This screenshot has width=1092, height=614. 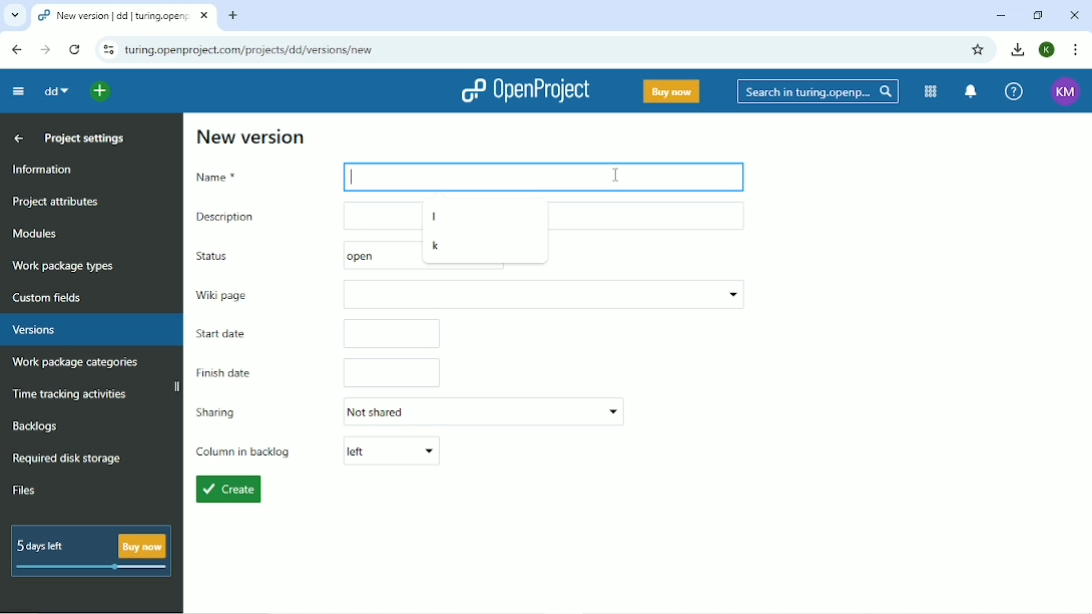 What do you see at coordinates (227, 490) in the screenshot?
I see `Create` at bounding box center [227, 490].